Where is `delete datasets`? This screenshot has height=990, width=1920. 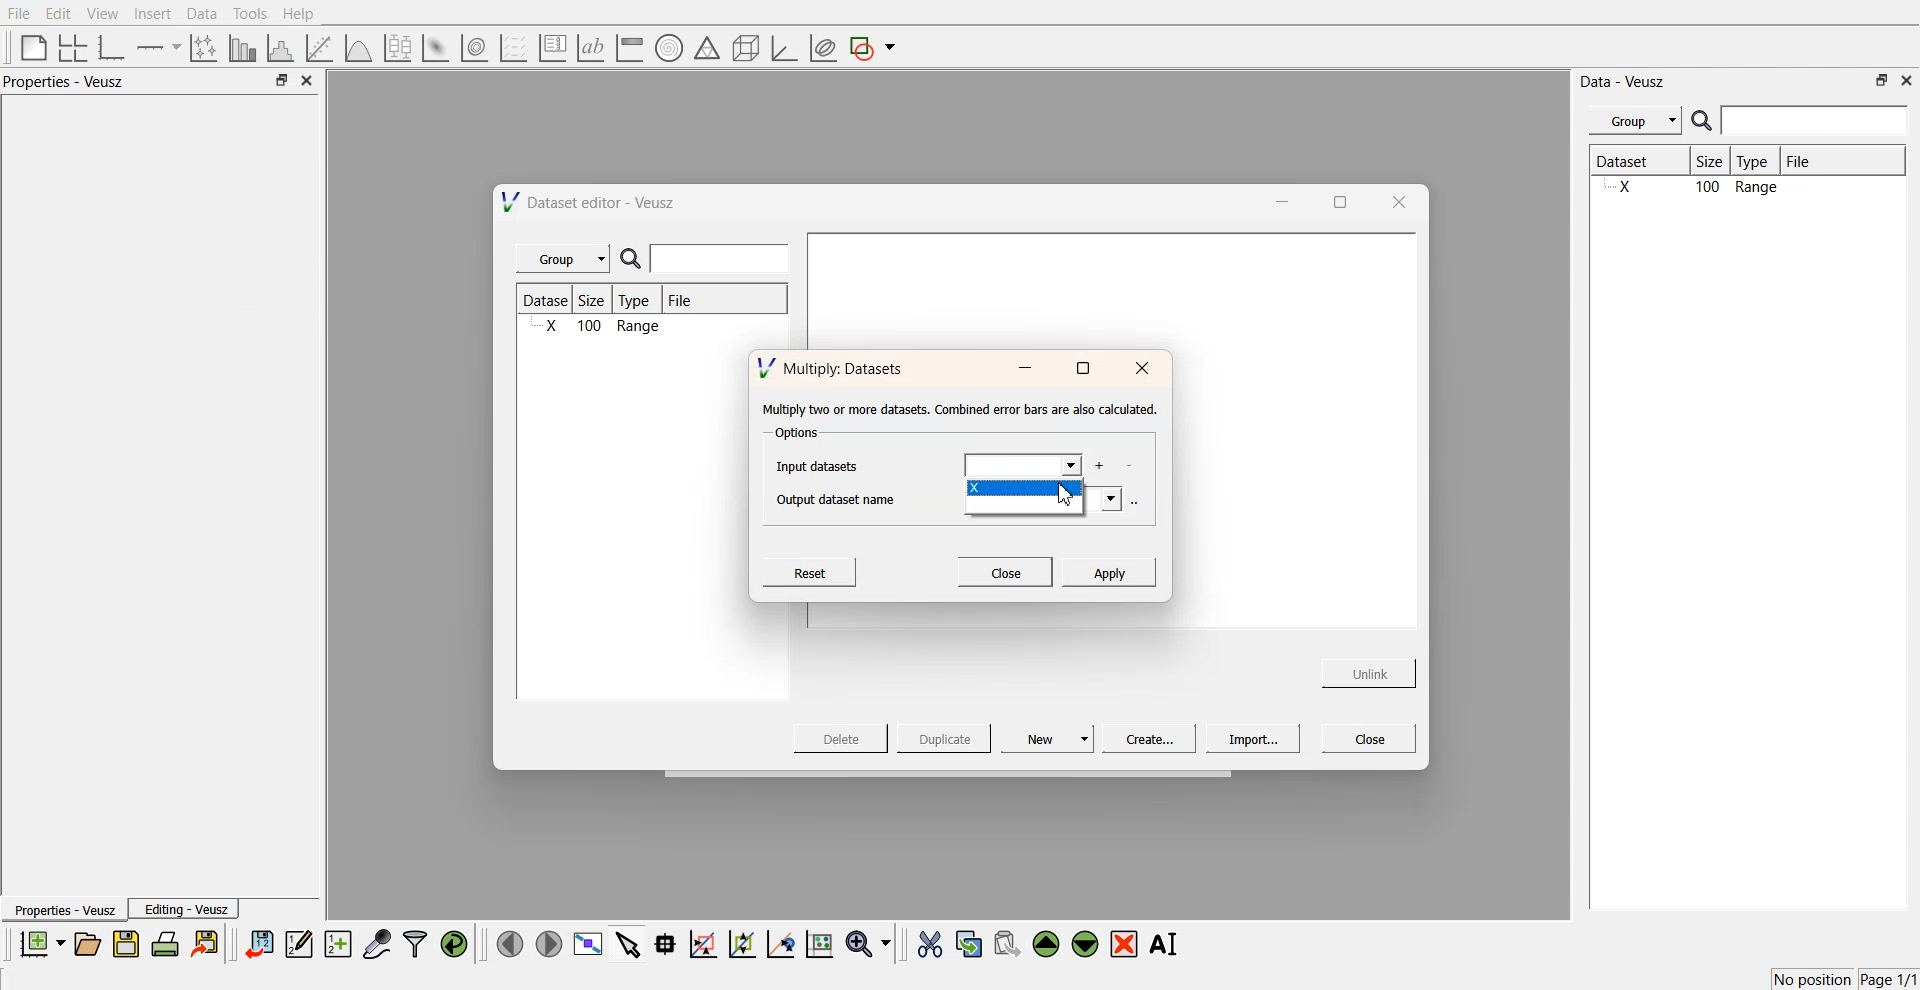 delete datasets is located at coordinates (1129, 467).